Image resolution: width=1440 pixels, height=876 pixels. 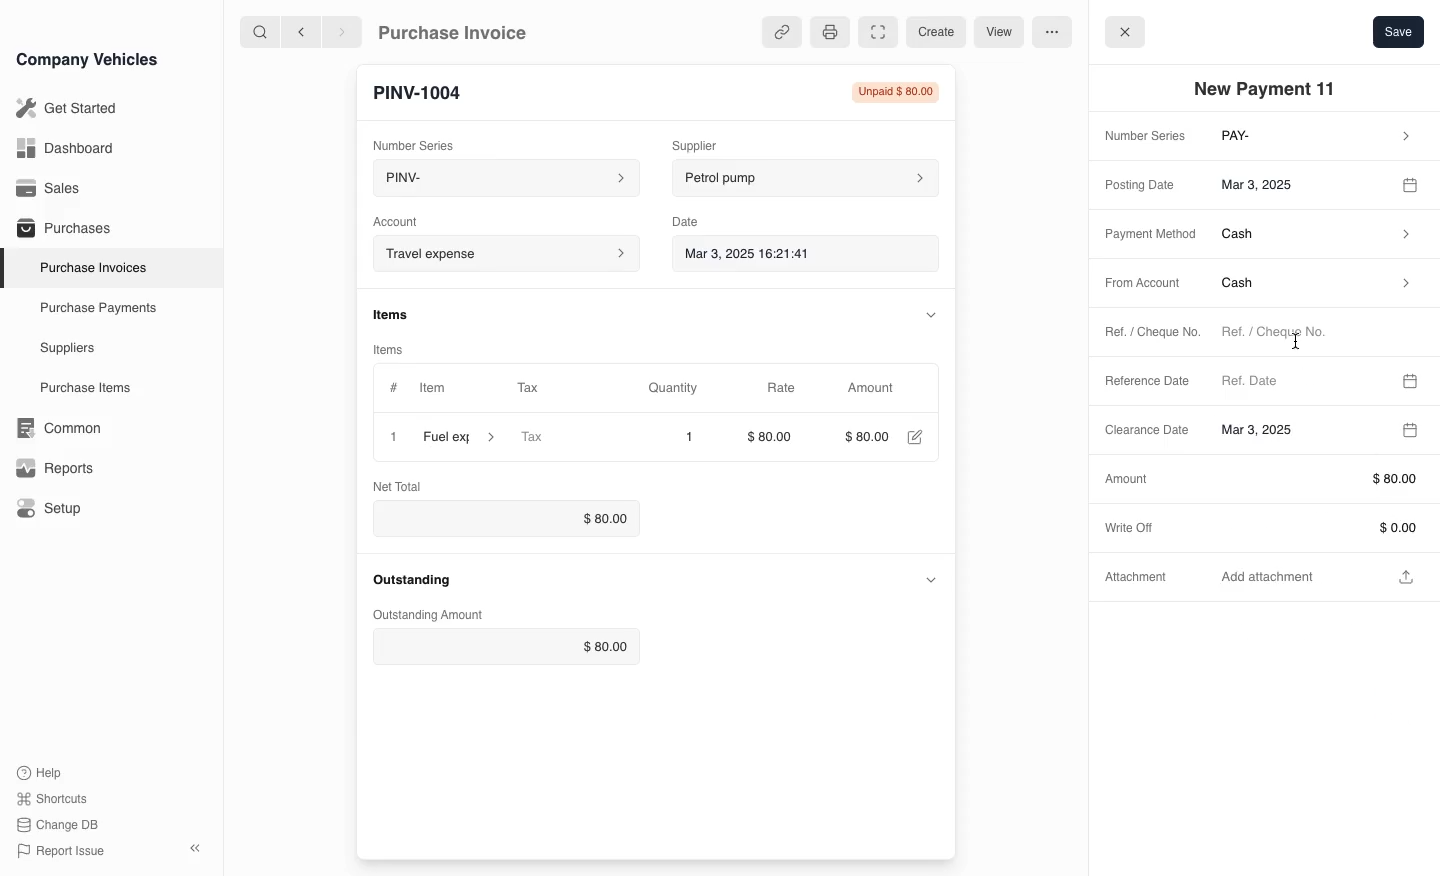 I want to click on Amount, so click(x=1125, y=478).